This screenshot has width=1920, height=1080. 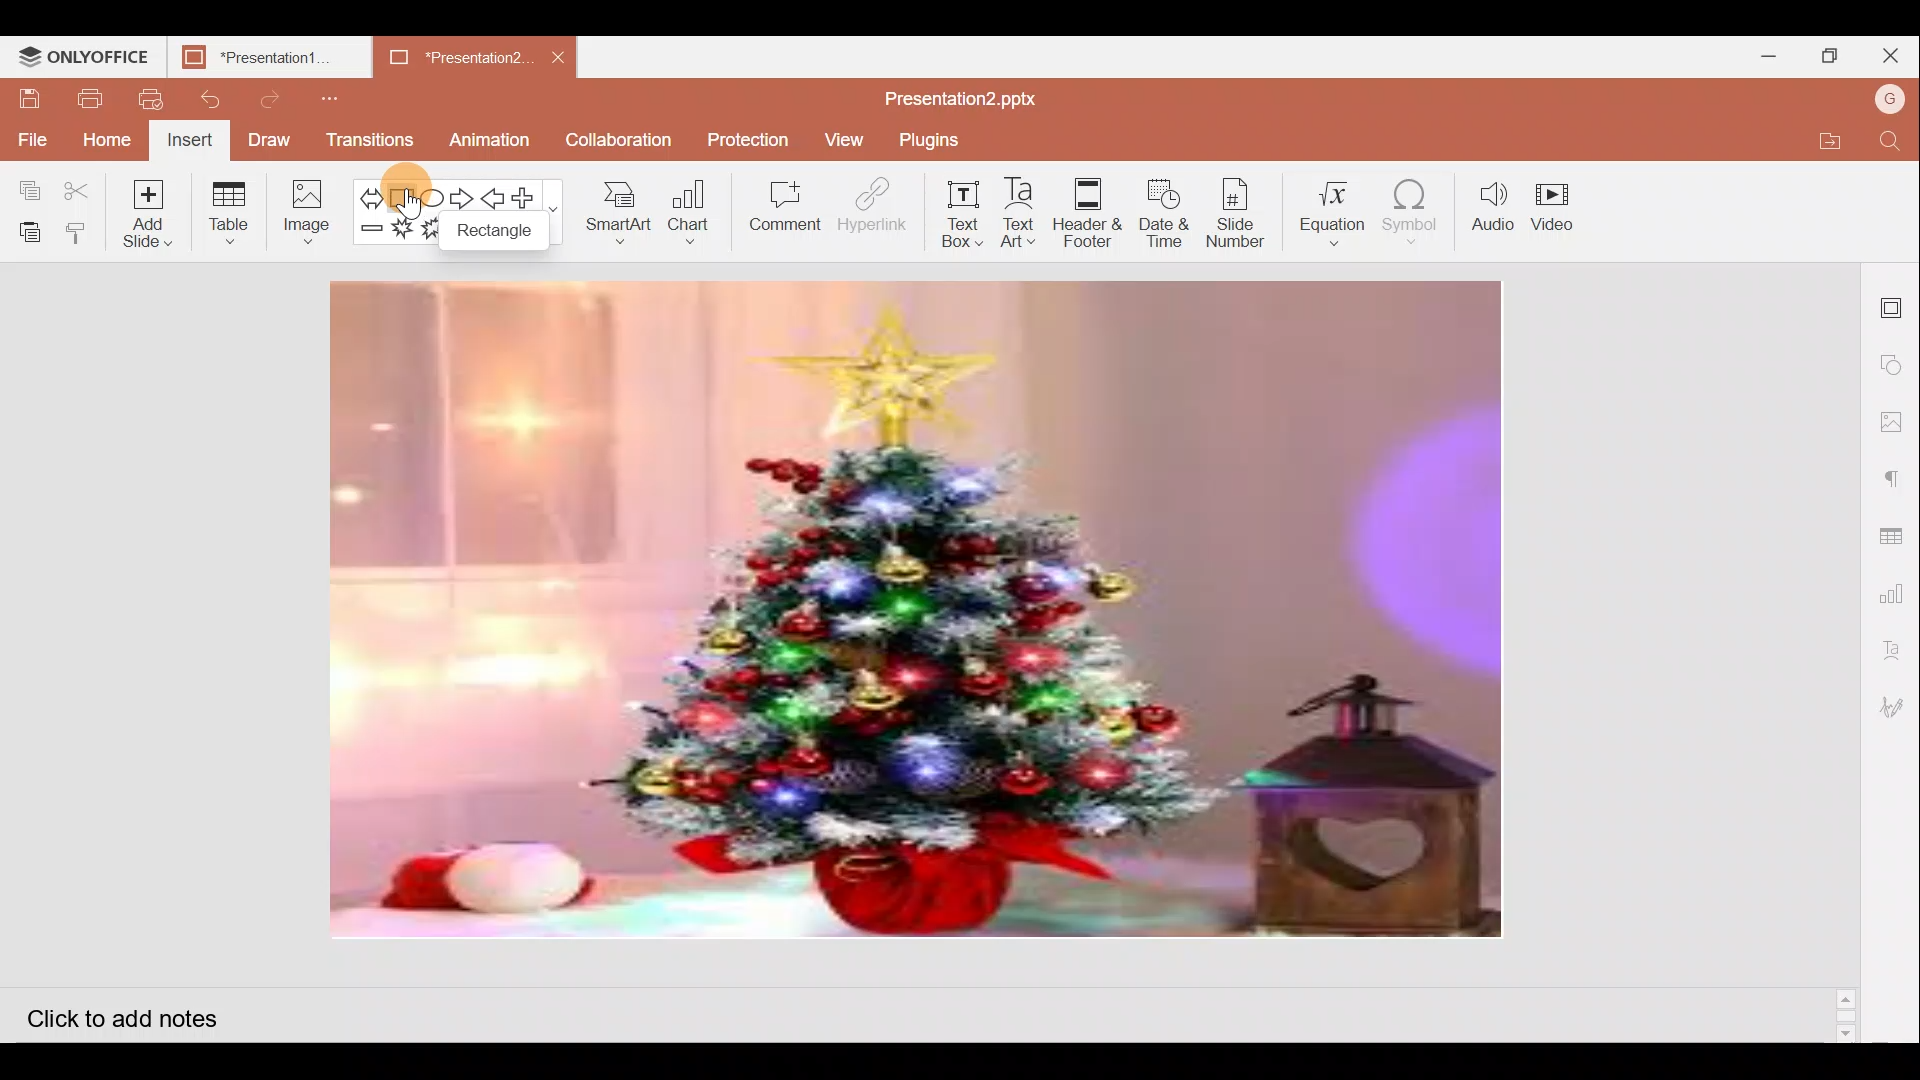 What do you see at coordinates (370, 192) in the screenshot?
I see `Left right arrow` at bounding box center [370, 192].